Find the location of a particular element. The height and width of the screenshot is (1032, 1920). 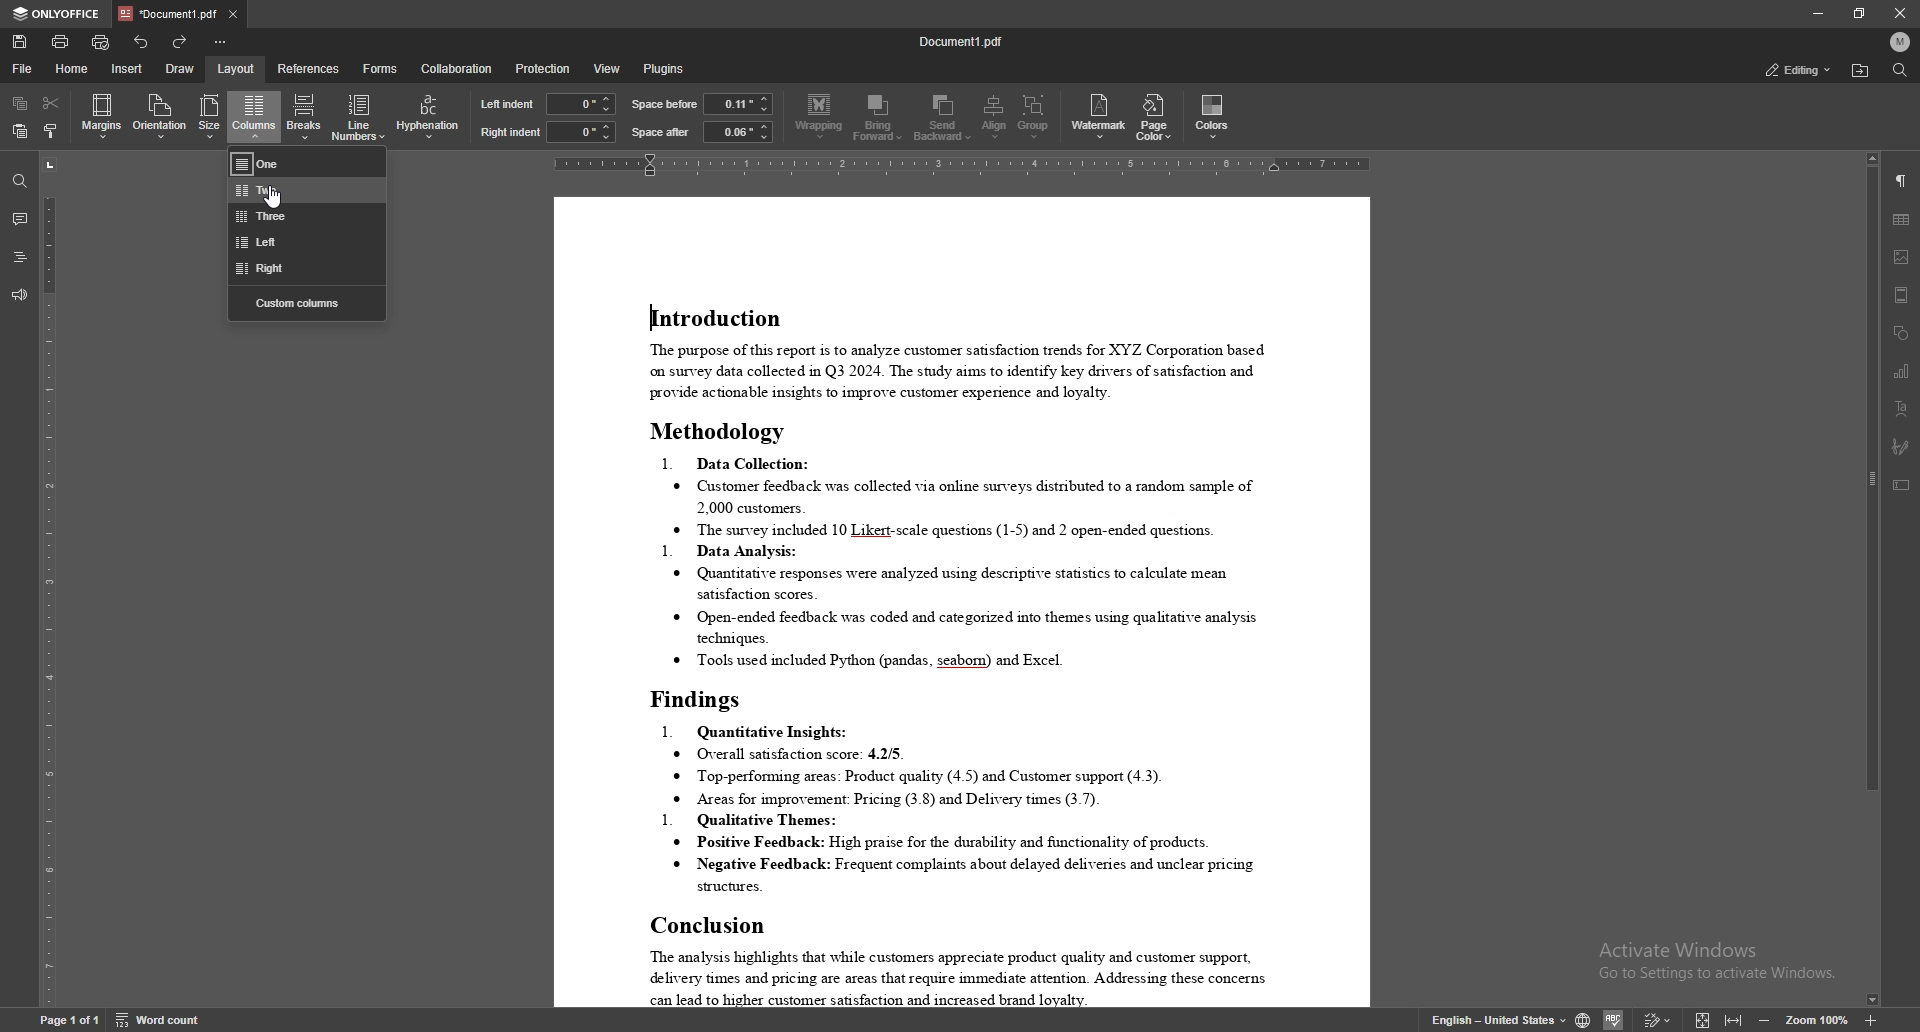

zoom in is located at coordinates (1871, 1020).